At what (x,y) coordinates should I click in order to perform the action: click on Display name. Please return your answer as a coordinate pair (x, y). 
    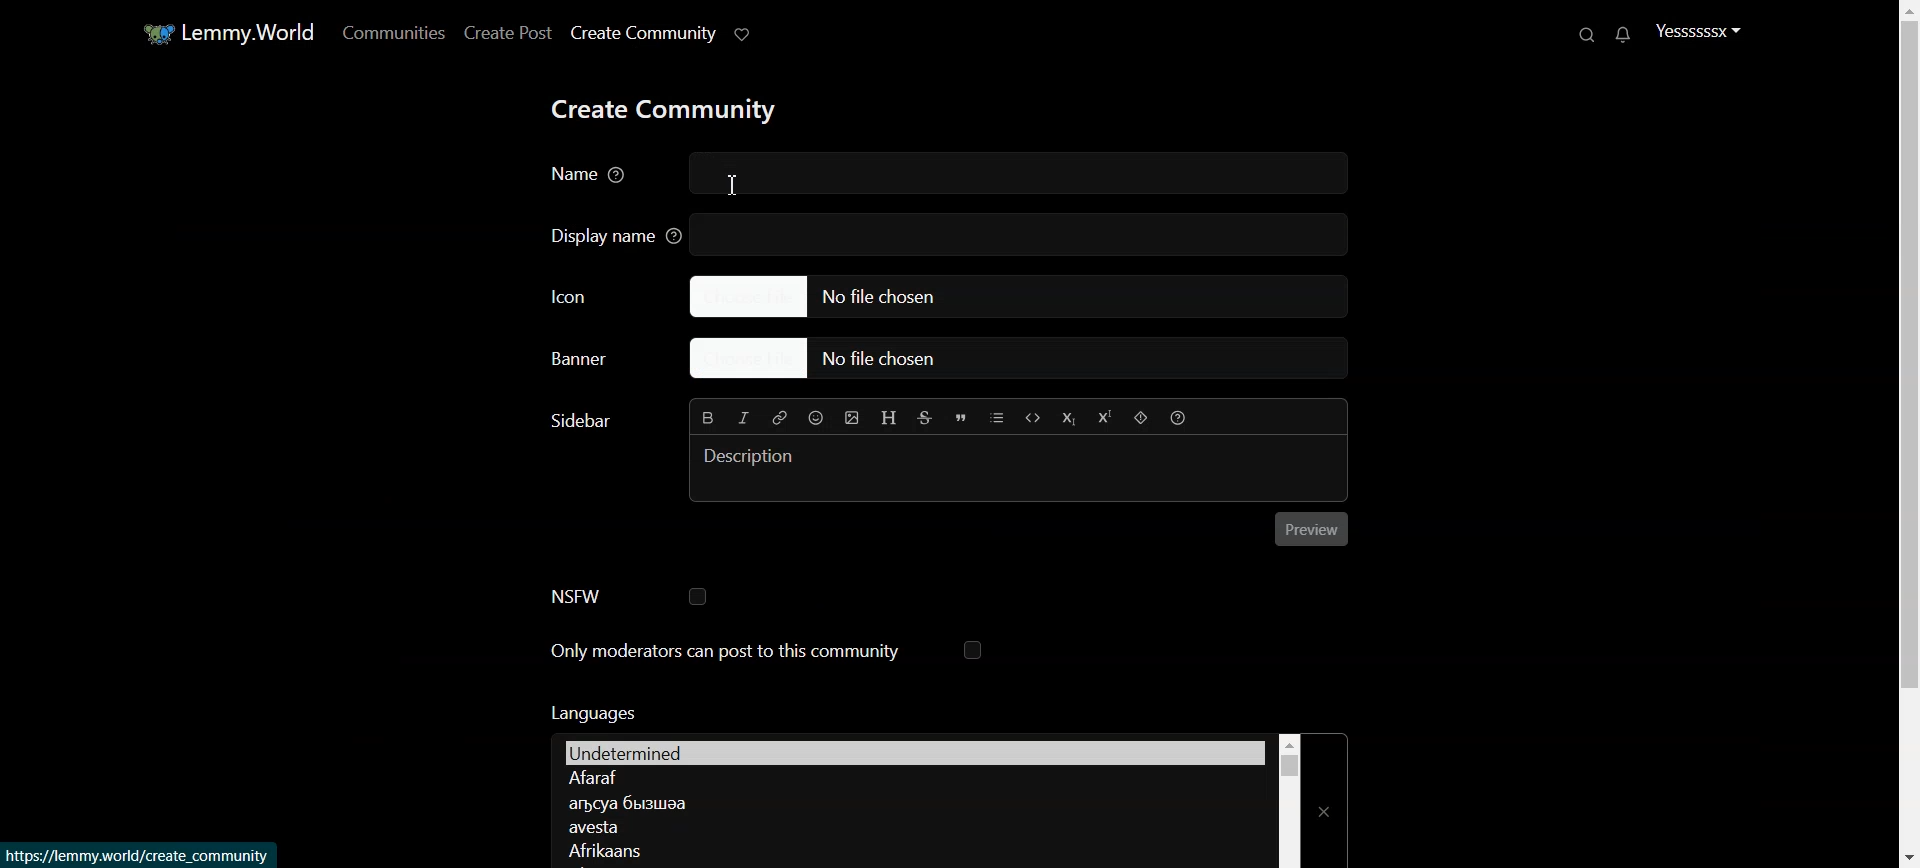
    Looking at the image, I should click on (604, 239).